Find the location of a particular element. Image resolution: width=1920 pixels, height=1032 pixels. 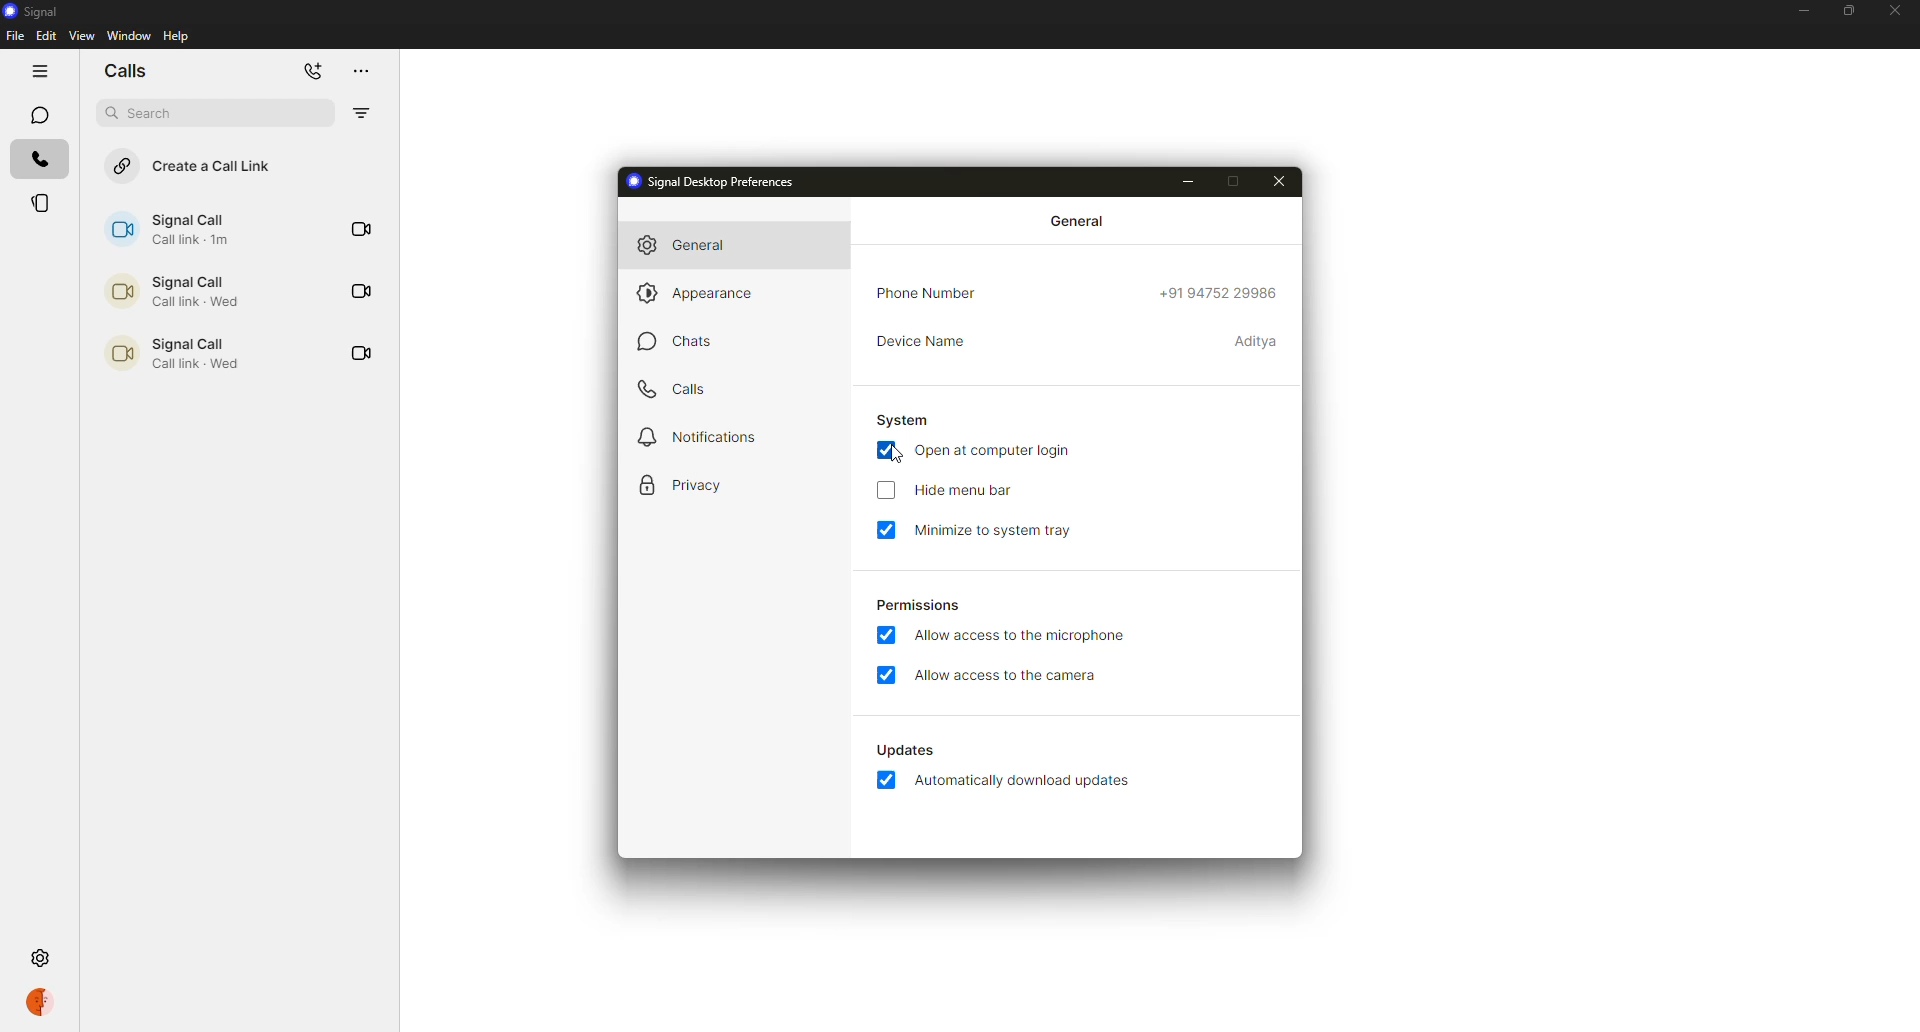

cursor is located at coordinates (892, 454).